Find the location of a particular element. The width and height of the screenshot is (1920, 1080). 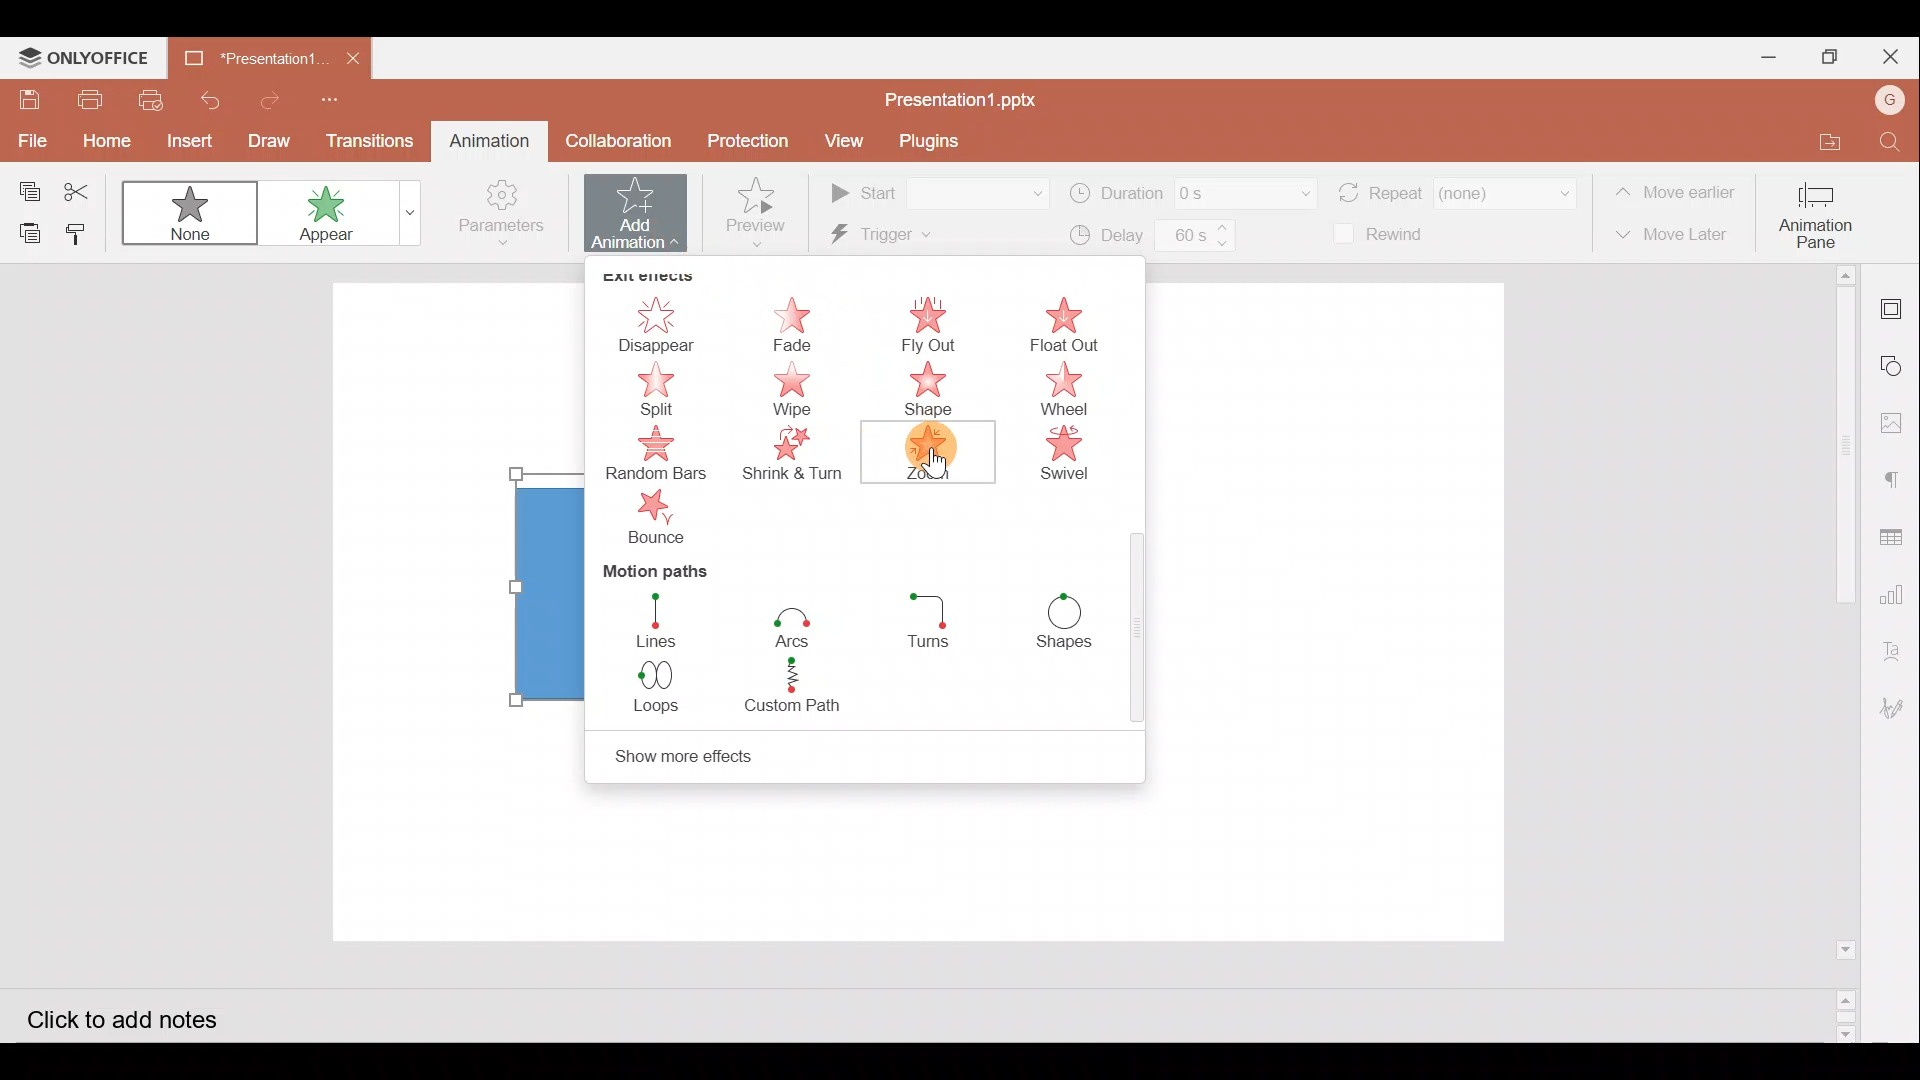

Paragraph settings is located at coordinates (1895, 478).